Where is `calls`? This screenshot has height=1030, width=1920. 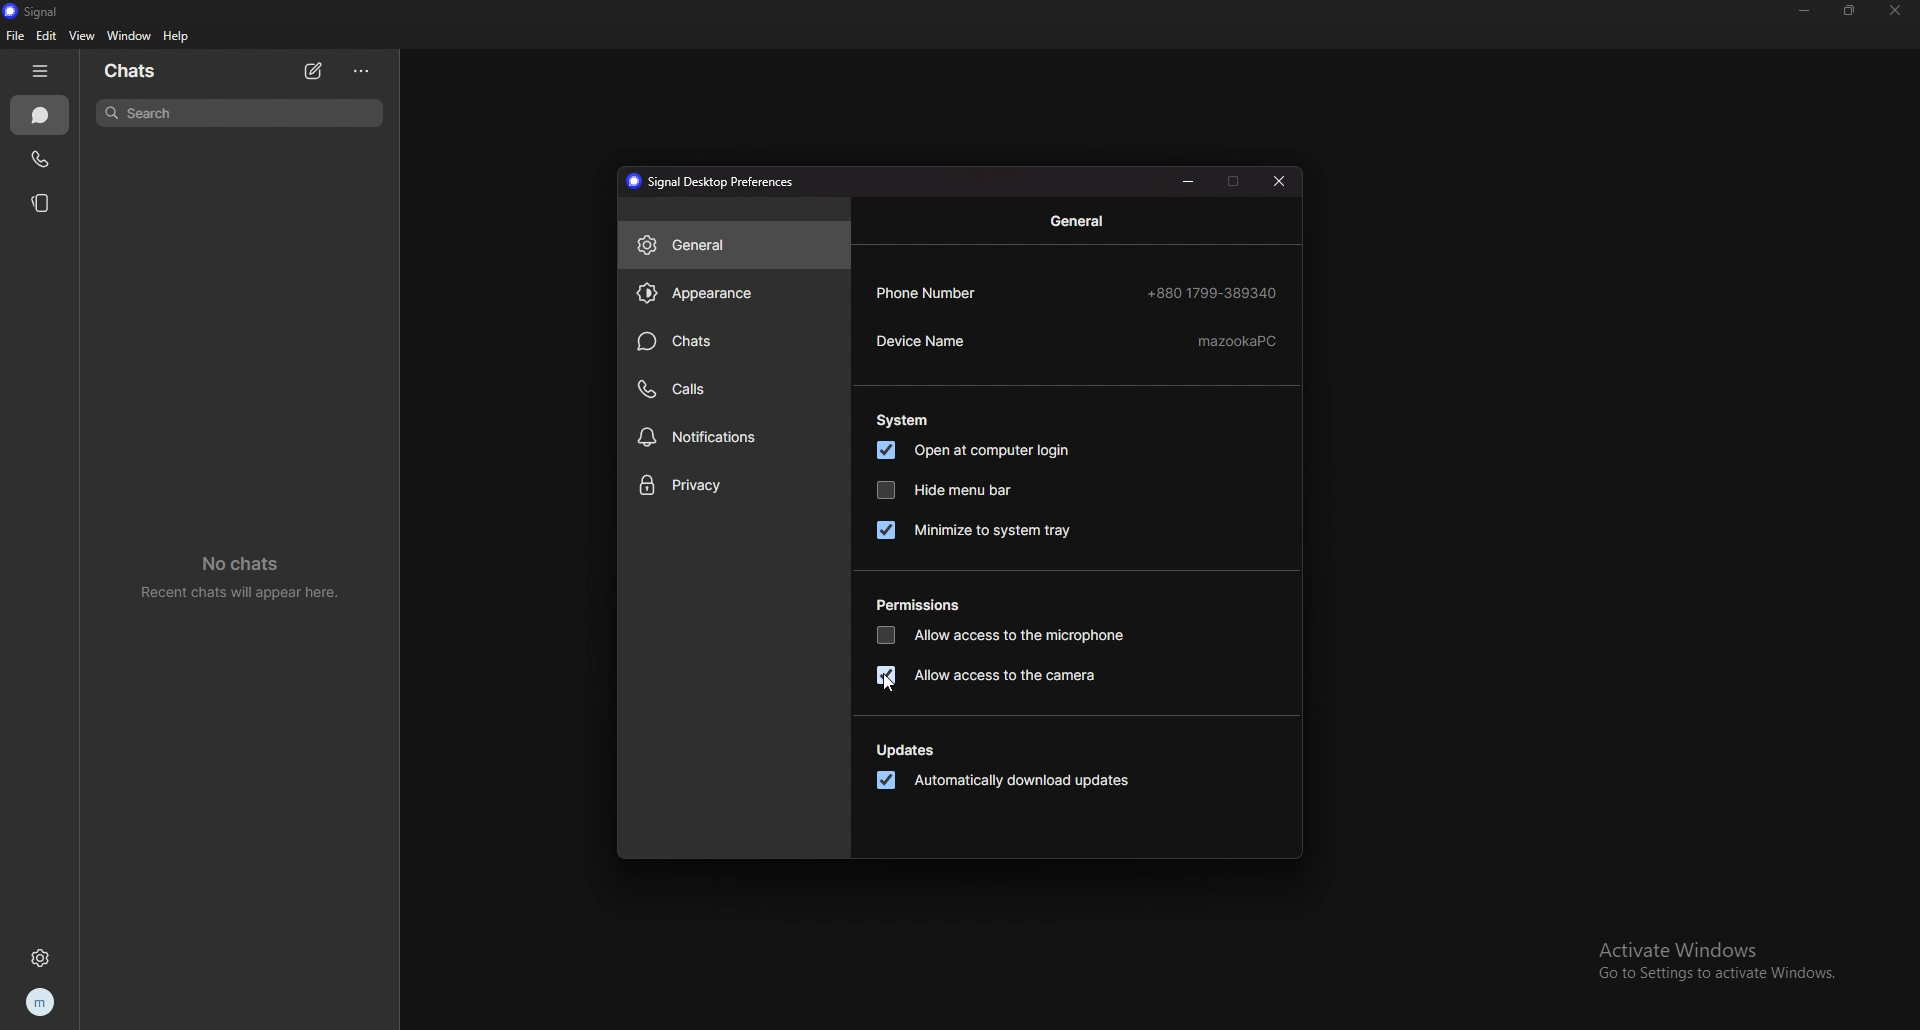
calls is located at coordinates (44, 158).